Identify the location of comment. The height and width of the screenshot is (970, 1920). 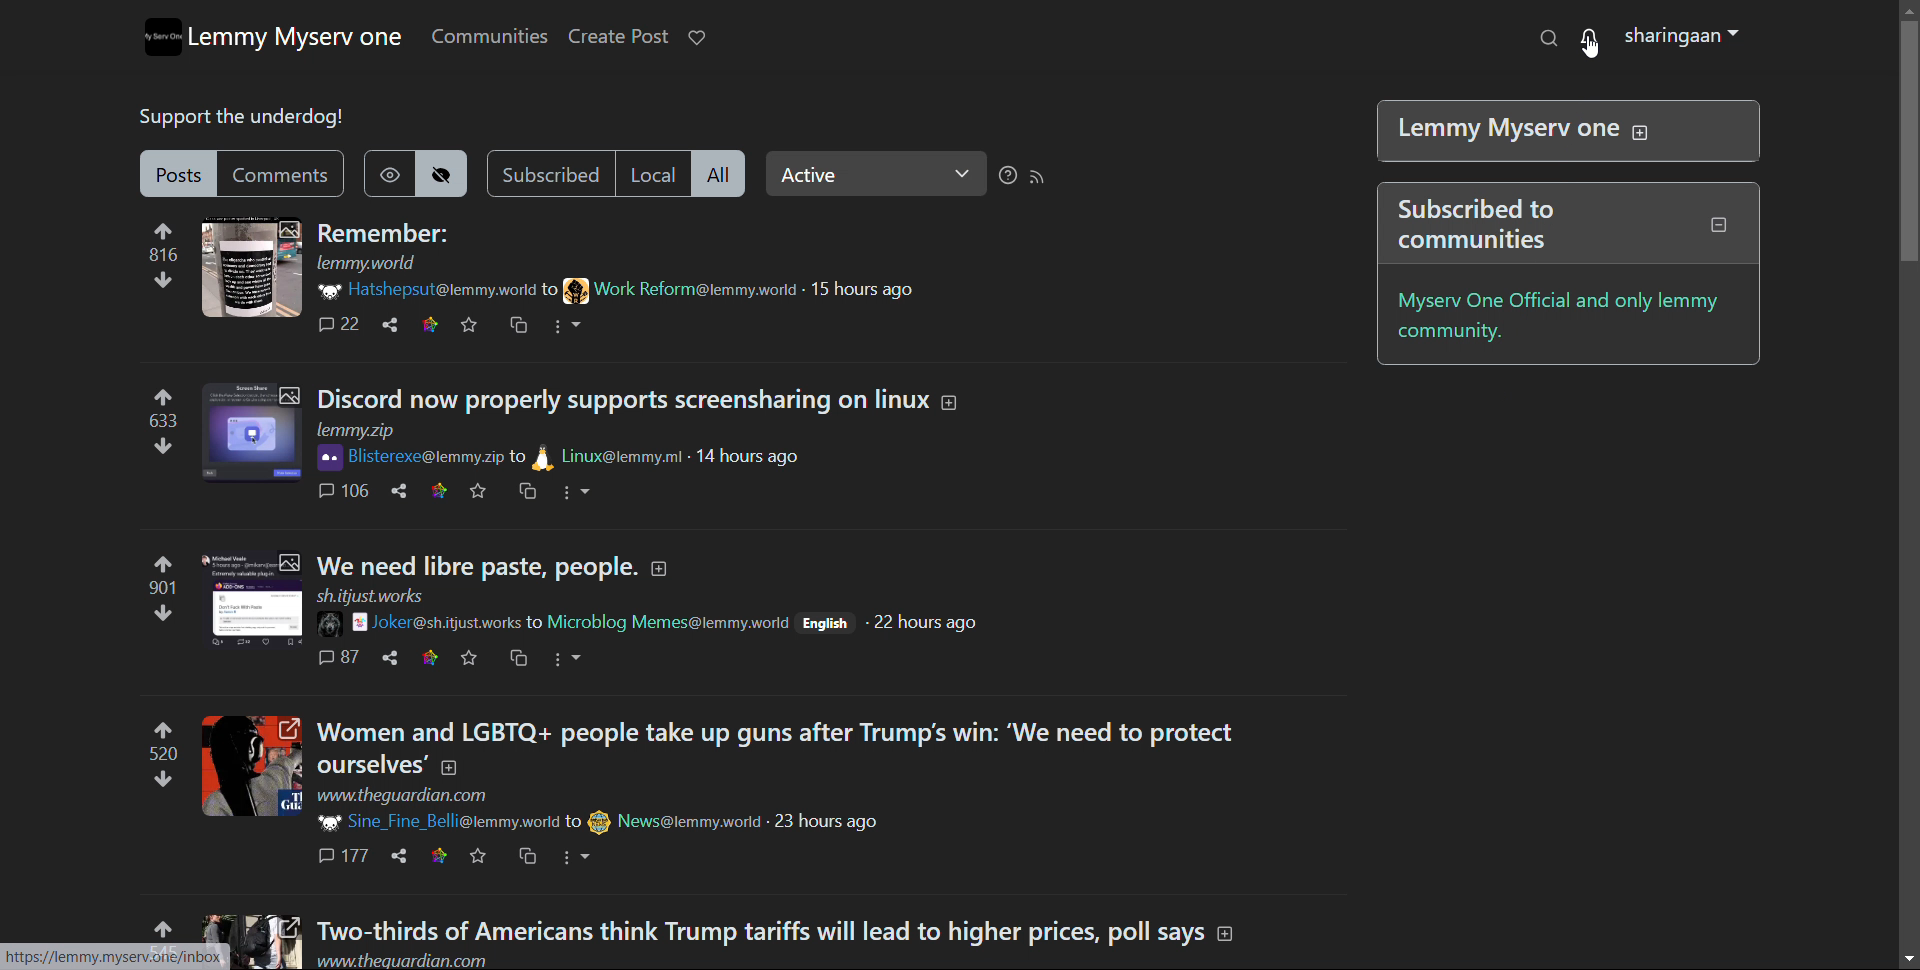
(341, 491).